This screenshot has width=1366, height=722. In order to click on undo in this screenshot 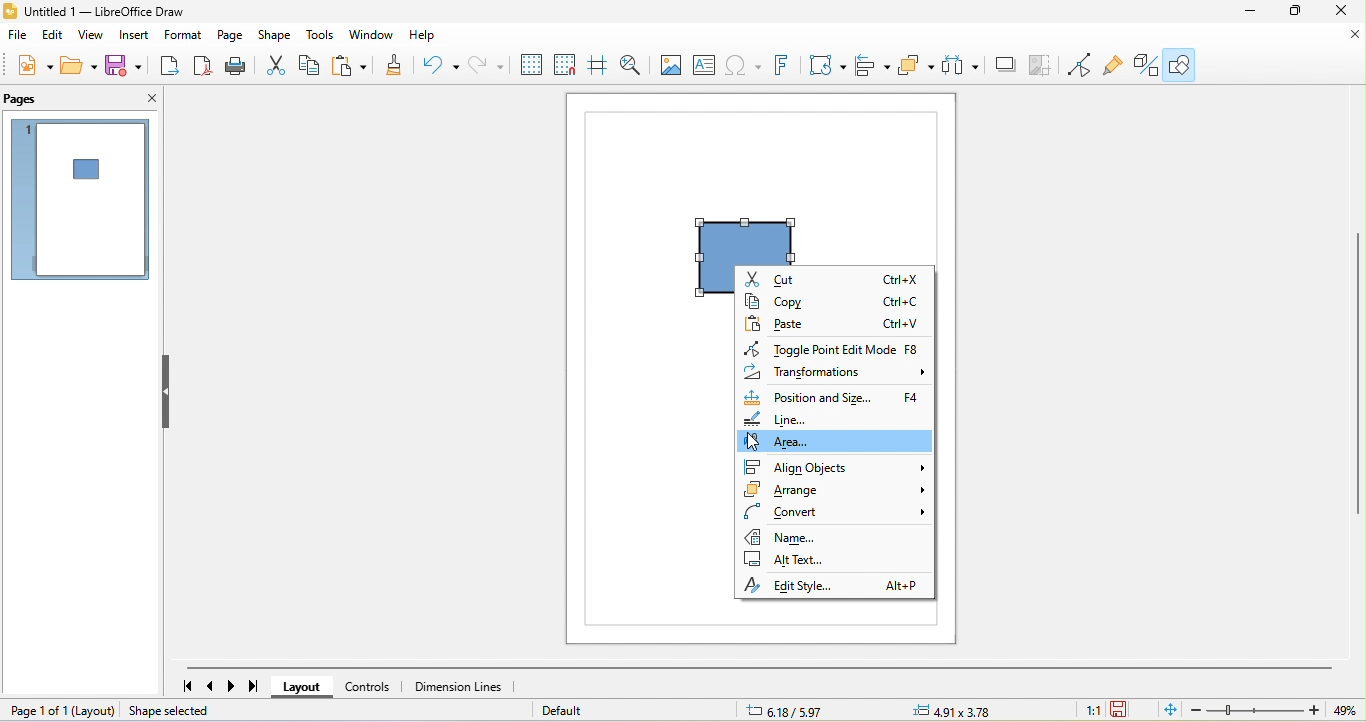, I will do `click(435, 65)`.